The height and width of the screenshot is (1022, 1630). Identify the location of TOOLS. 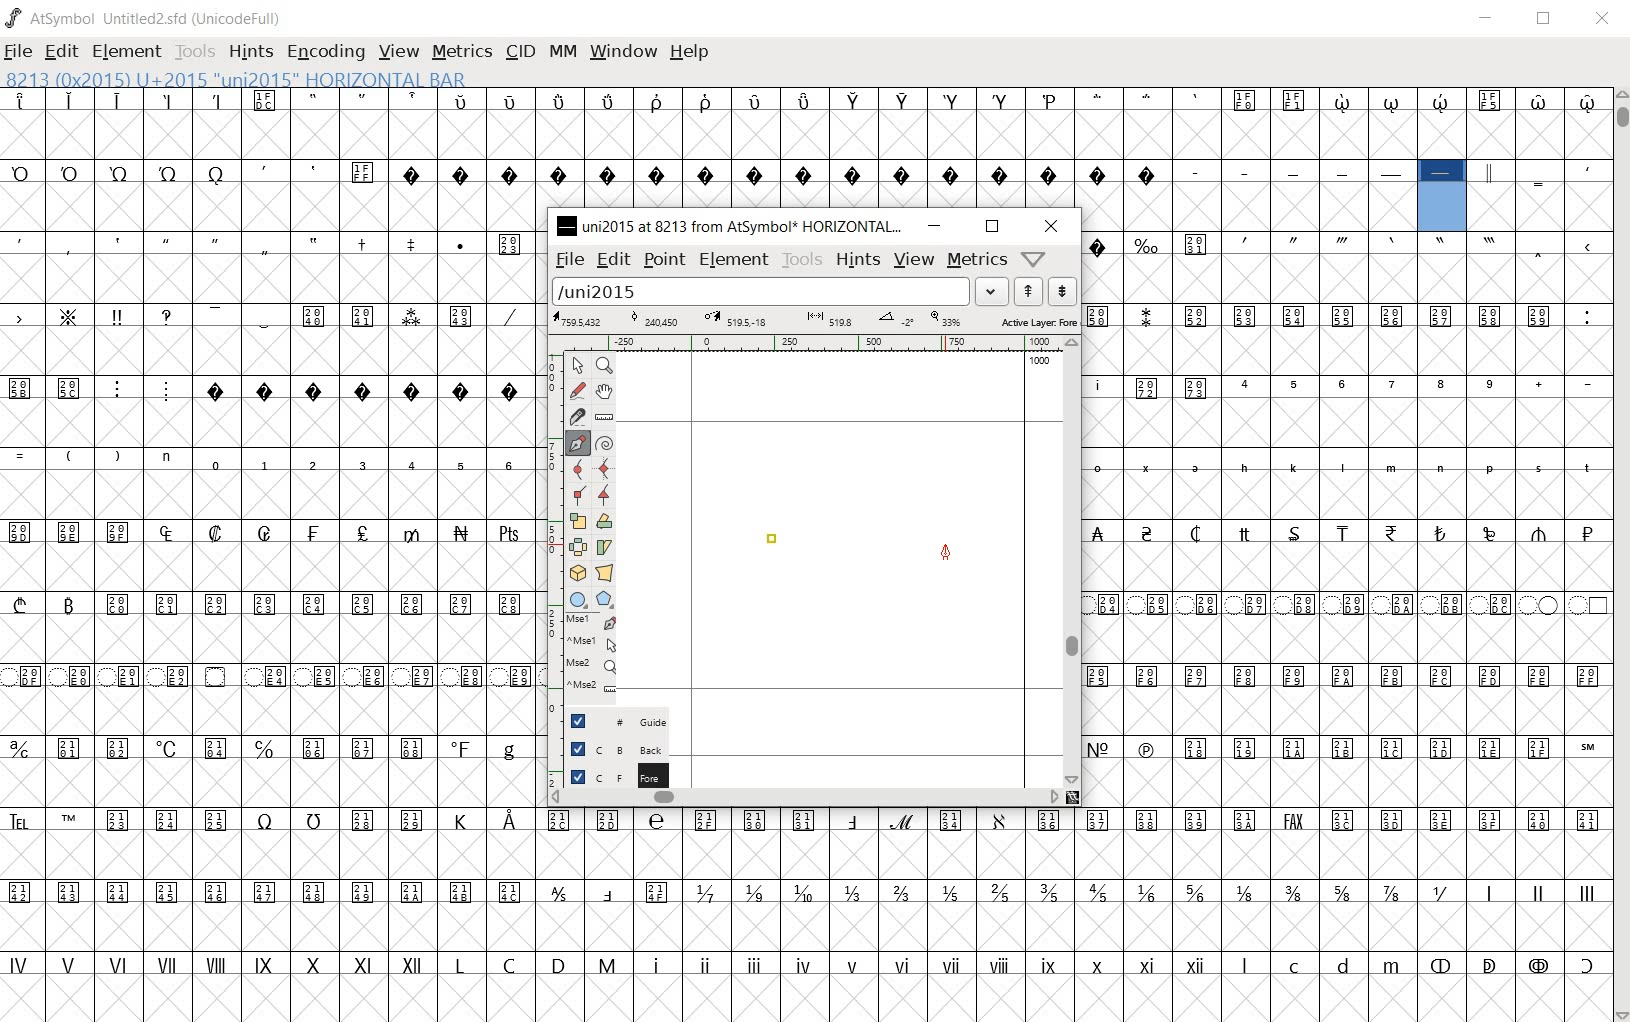
(198, 53).